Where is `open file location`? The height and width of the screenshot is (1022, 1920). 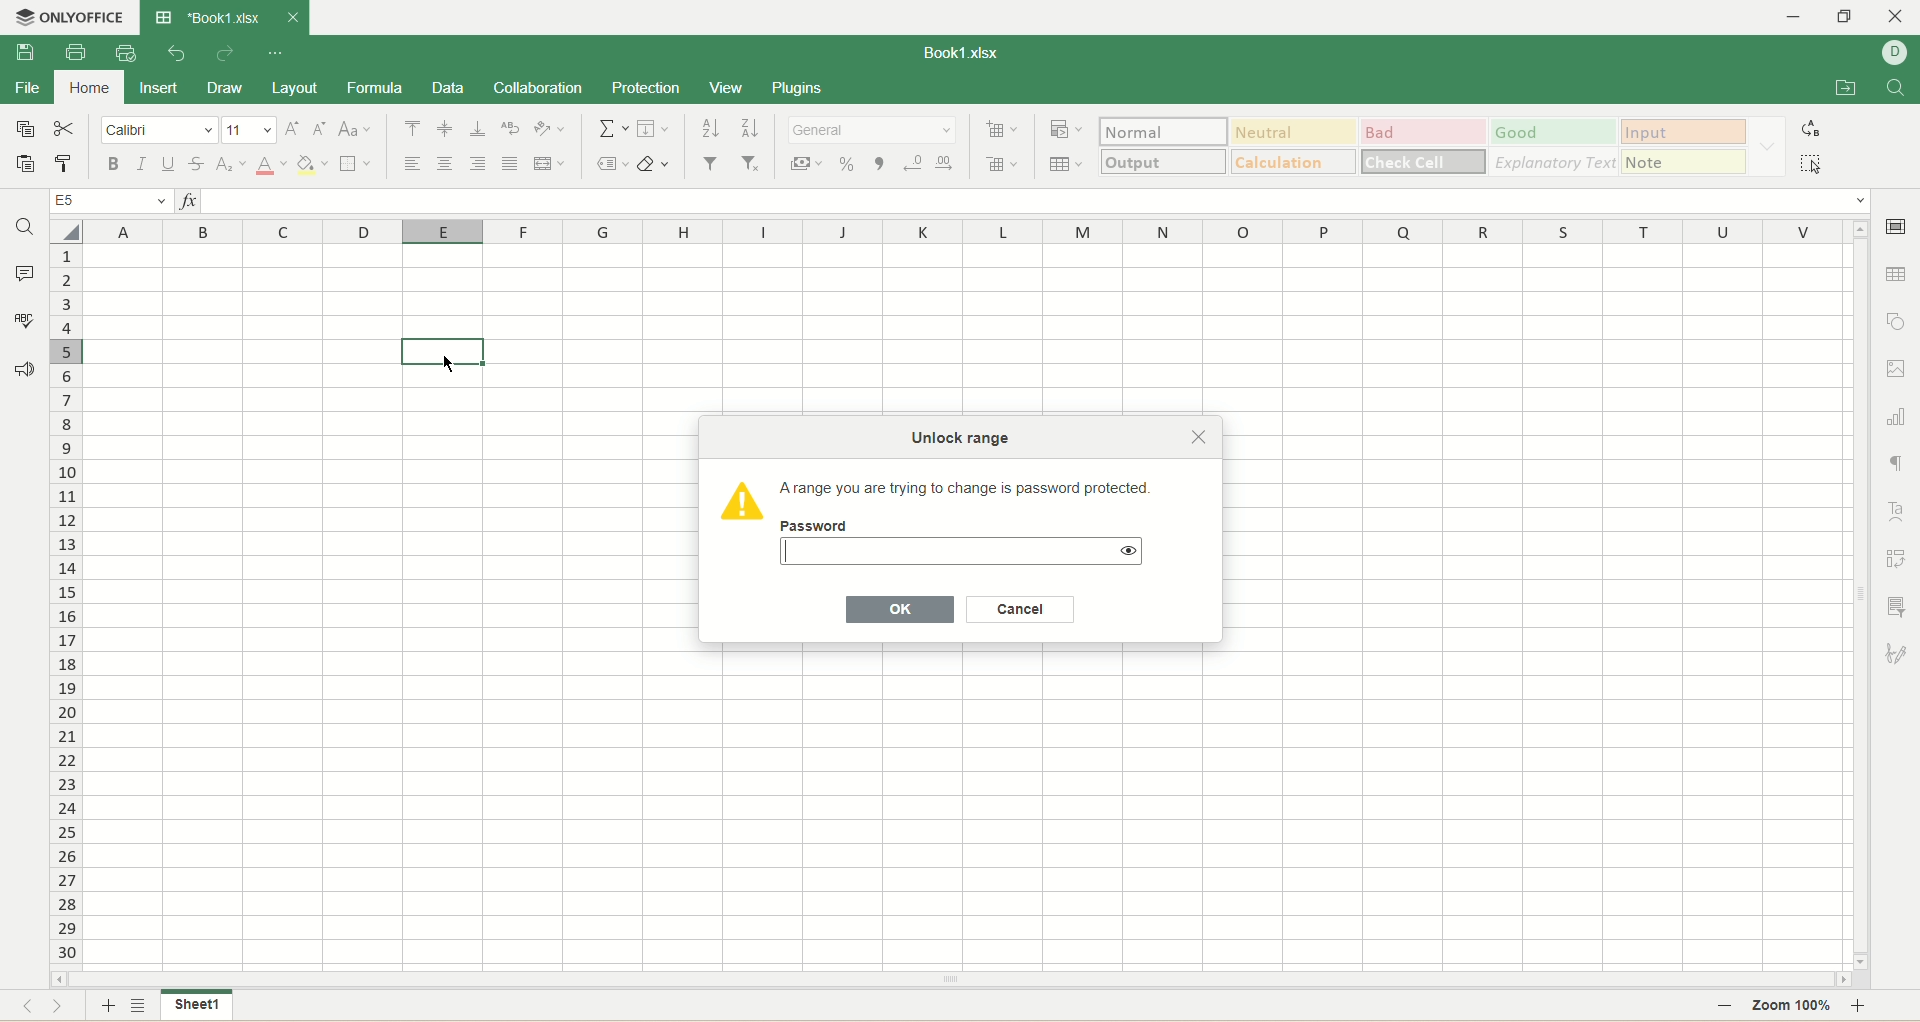
open file location is located at coordinates (1839, 90).